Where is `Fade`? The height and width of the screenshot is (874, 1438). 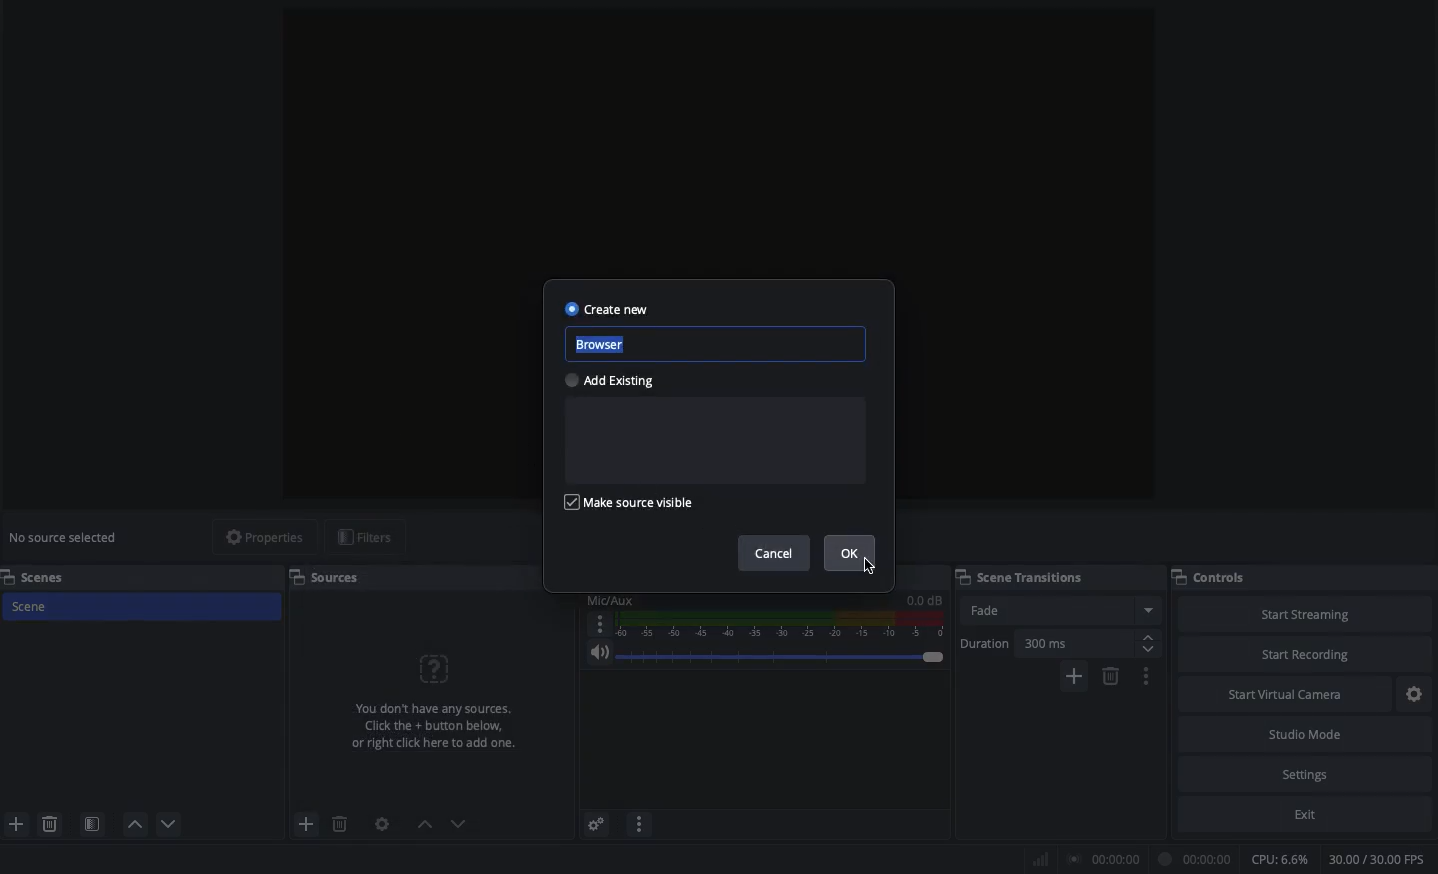
Fade is located at coordinates (1062, 609).